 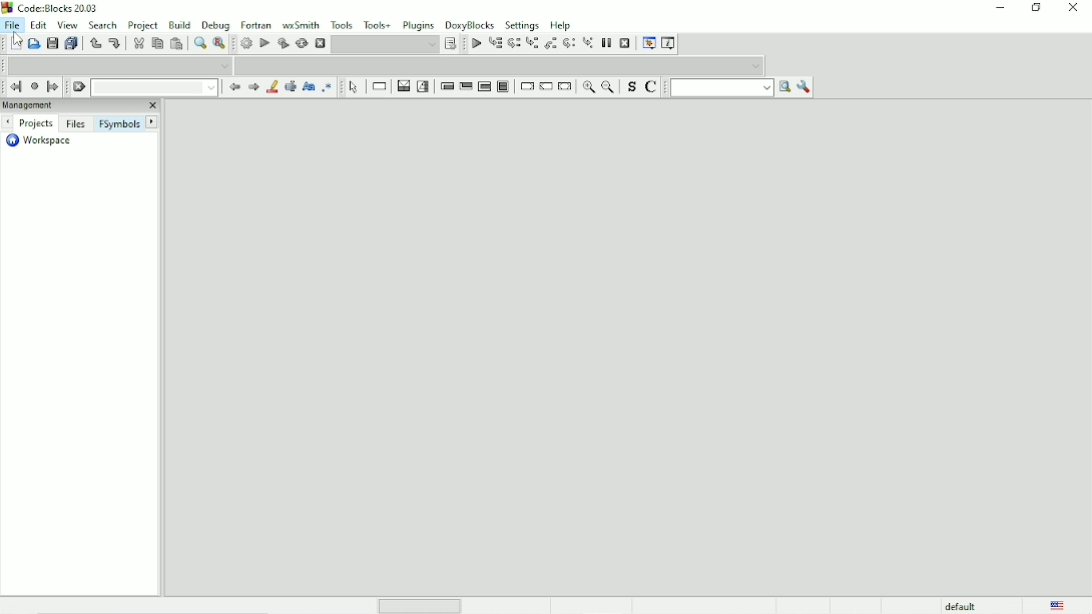 I want to click on Next instruction, so click(x=568, y=43).